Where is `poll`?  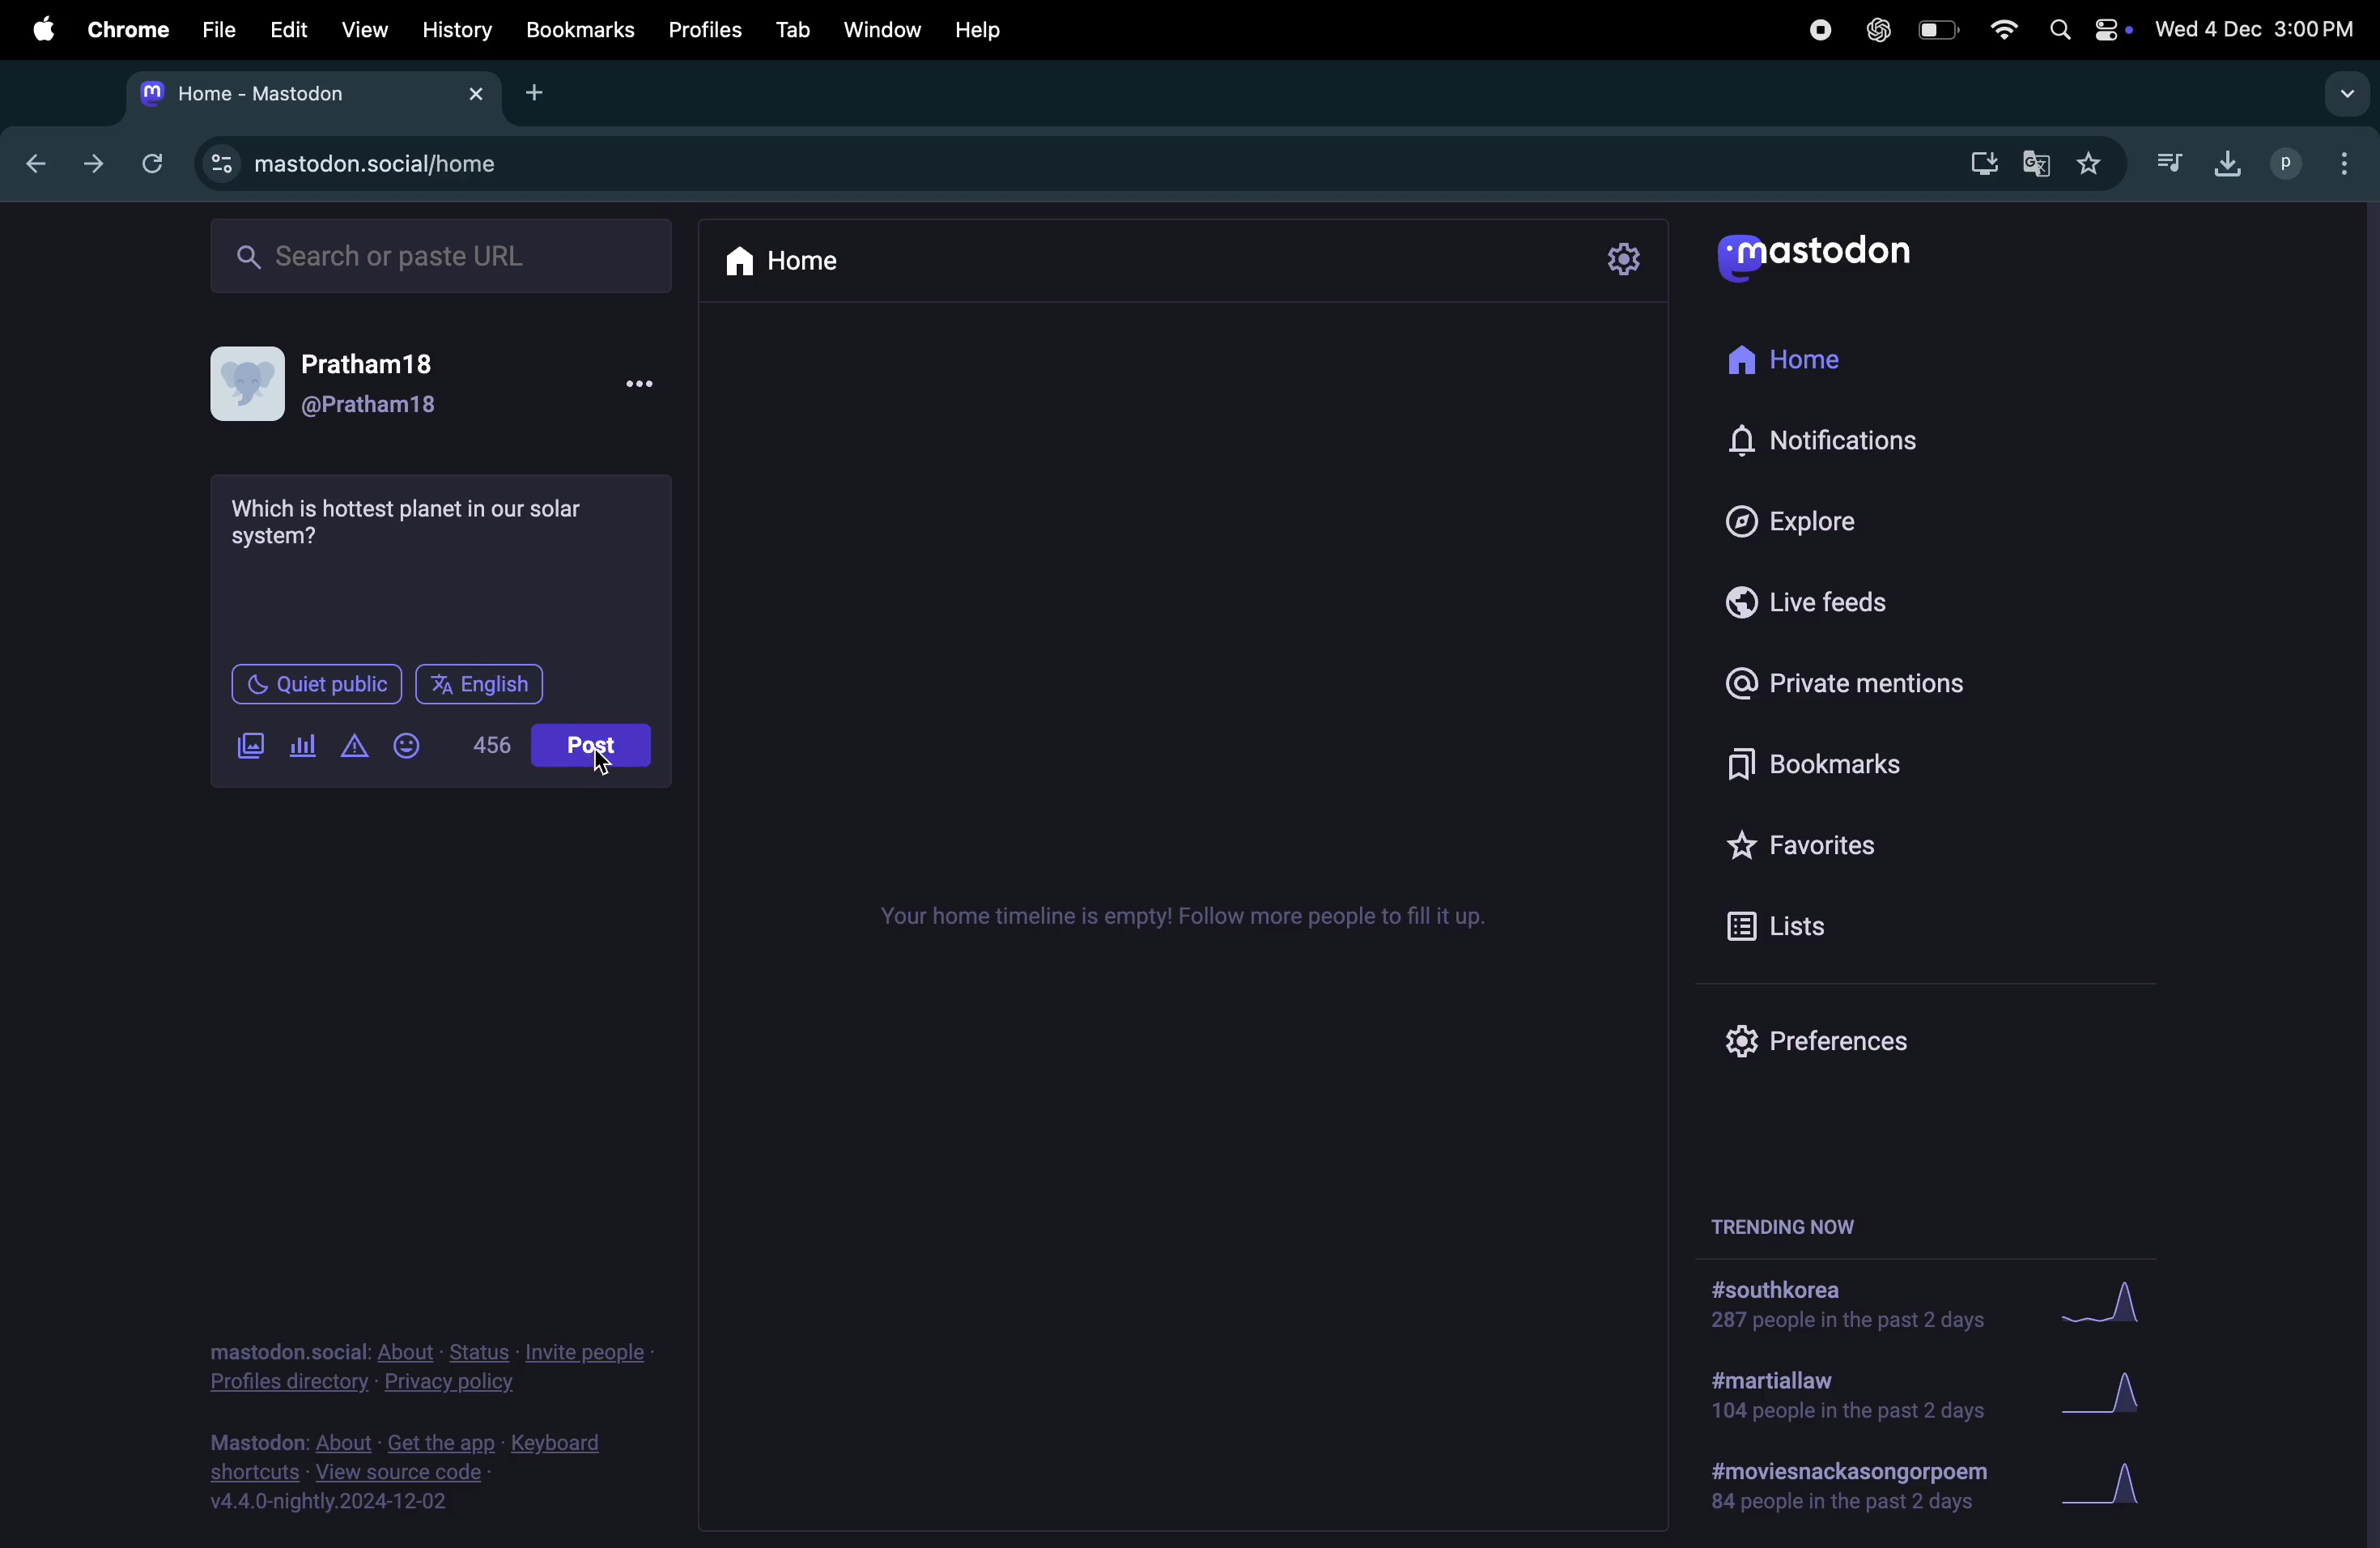
poll is located at coordinates (304, 747).